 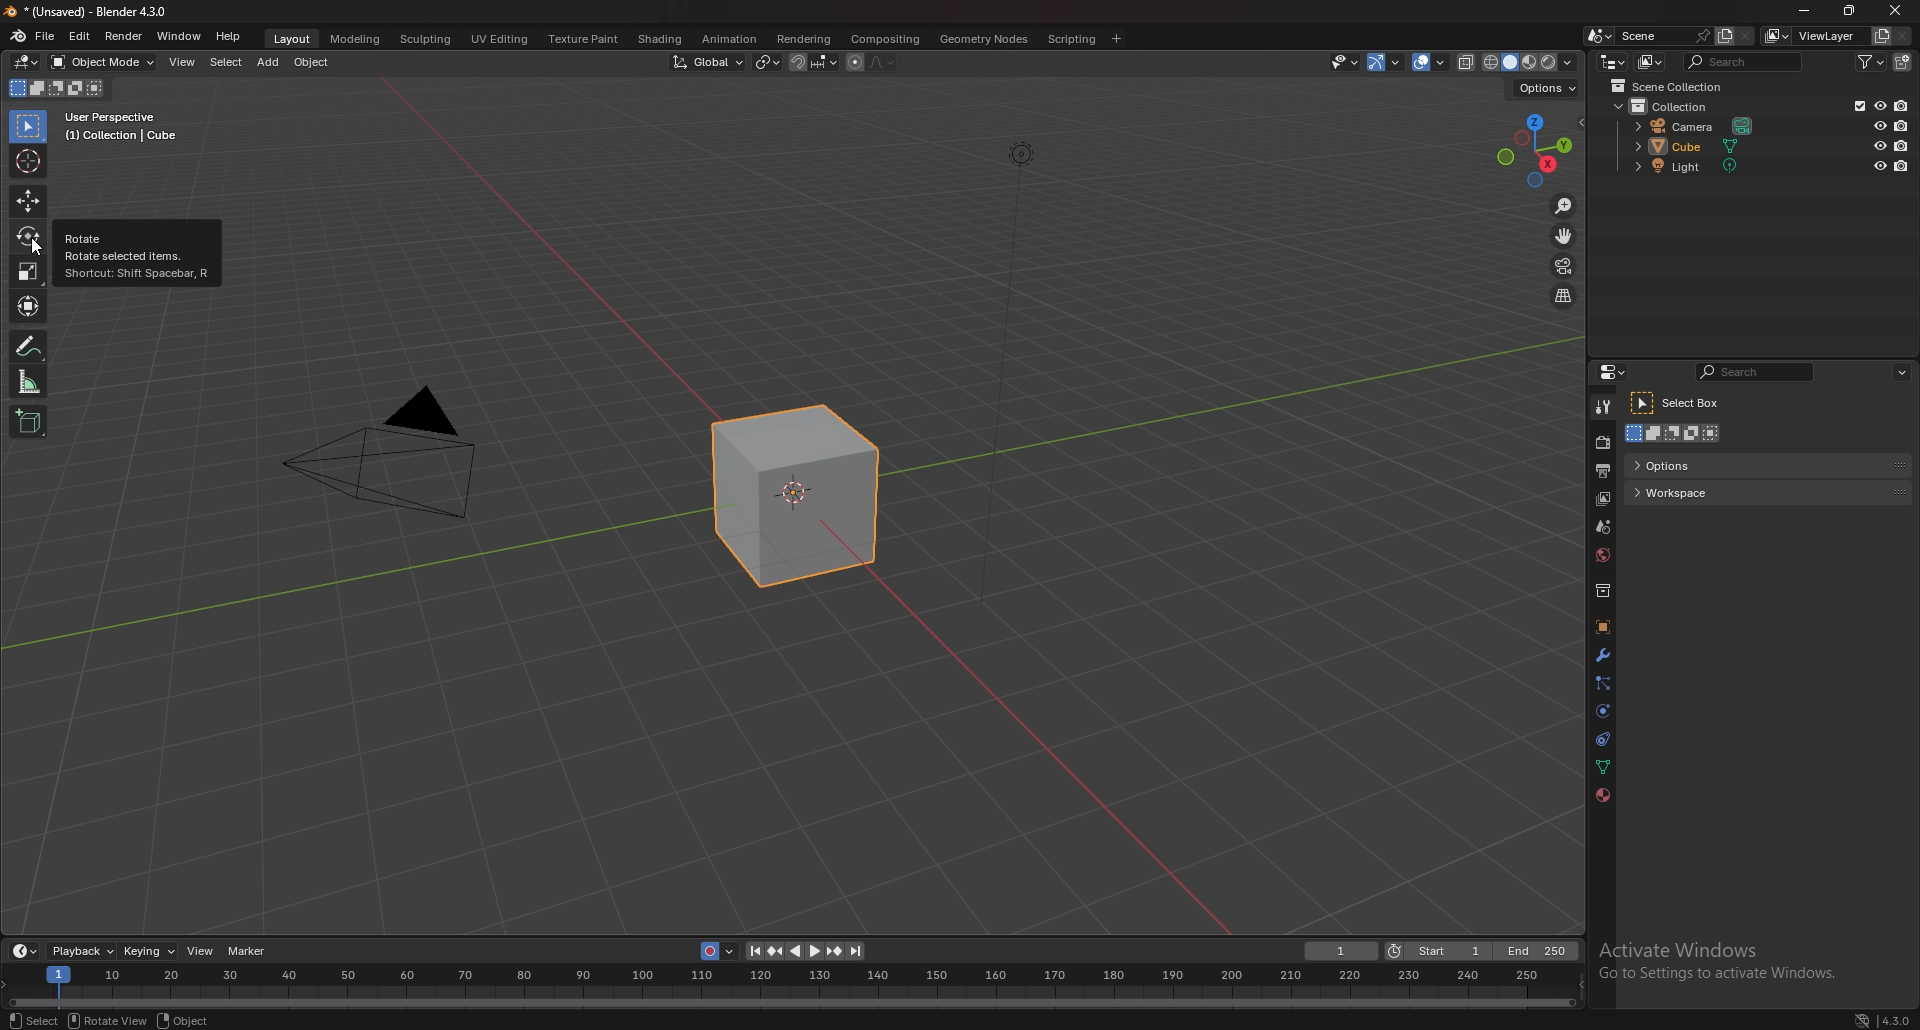 I want to click on editor type, so click(x=1612, y=62).